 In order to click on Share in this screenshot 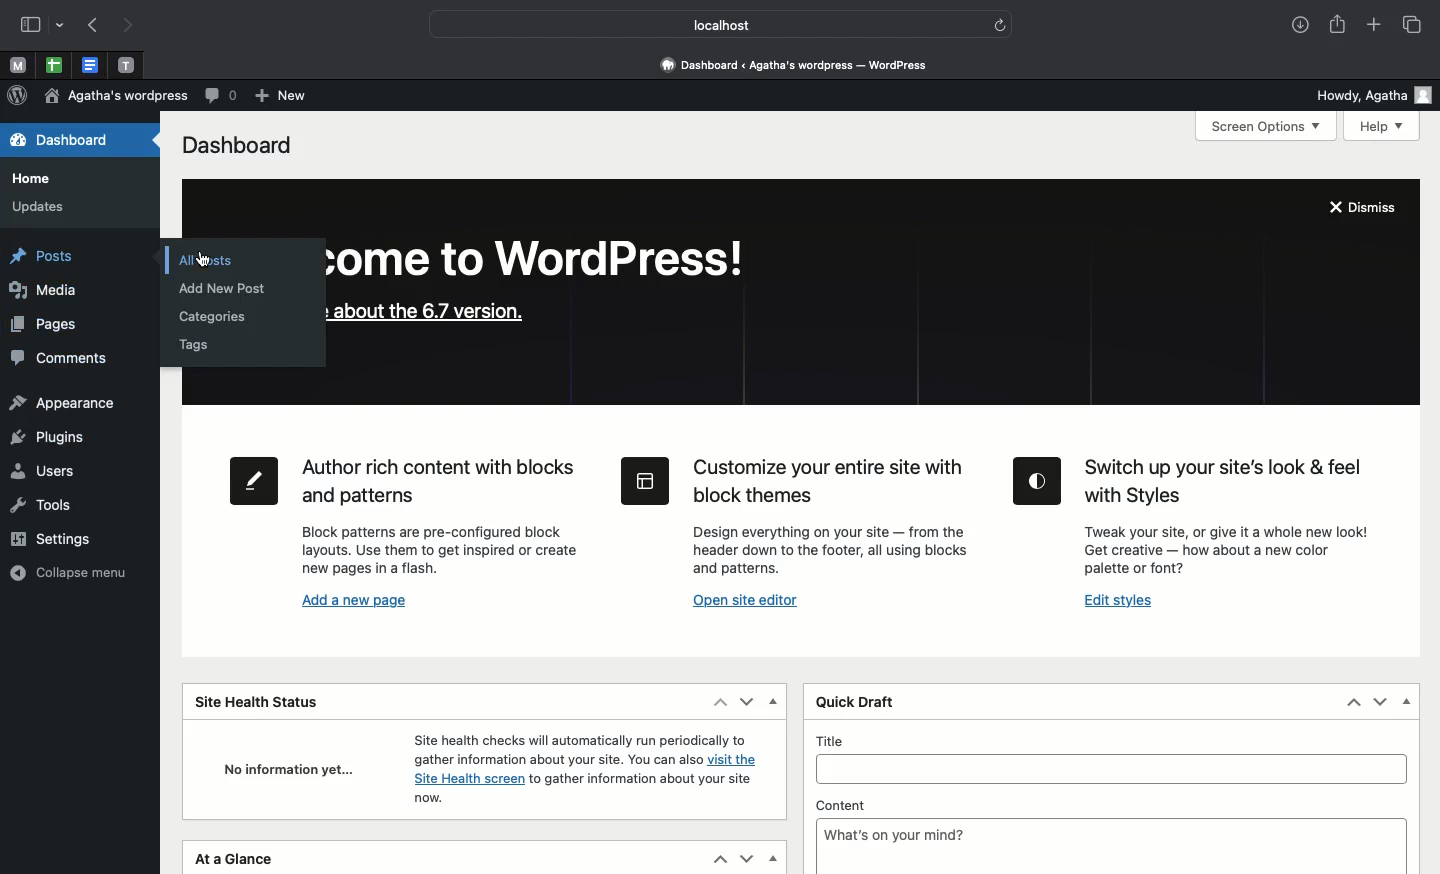, I will do `click(1337, 26)`.